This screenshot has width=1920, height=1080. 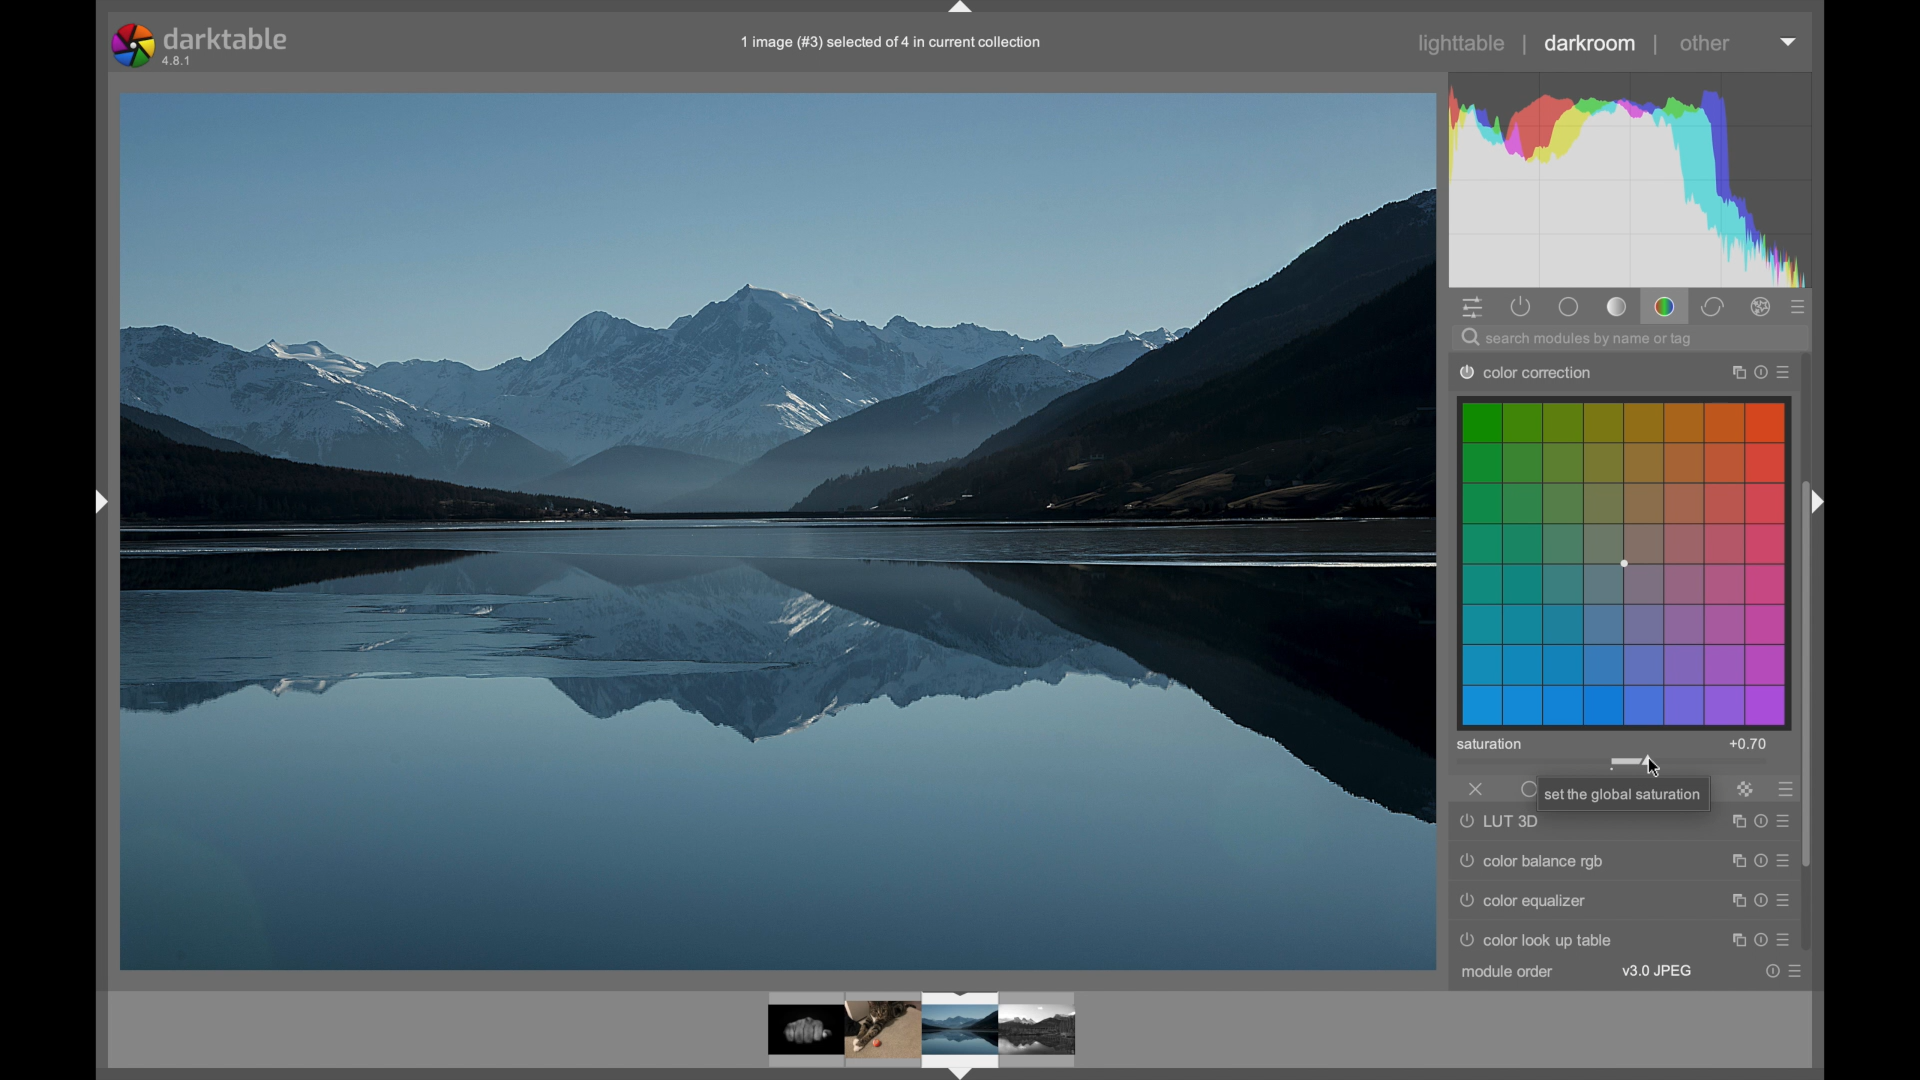 What do you see at coordinates (1527, 859) in the screenshot?
I see `color balance` at bounding box center [1527, 859].